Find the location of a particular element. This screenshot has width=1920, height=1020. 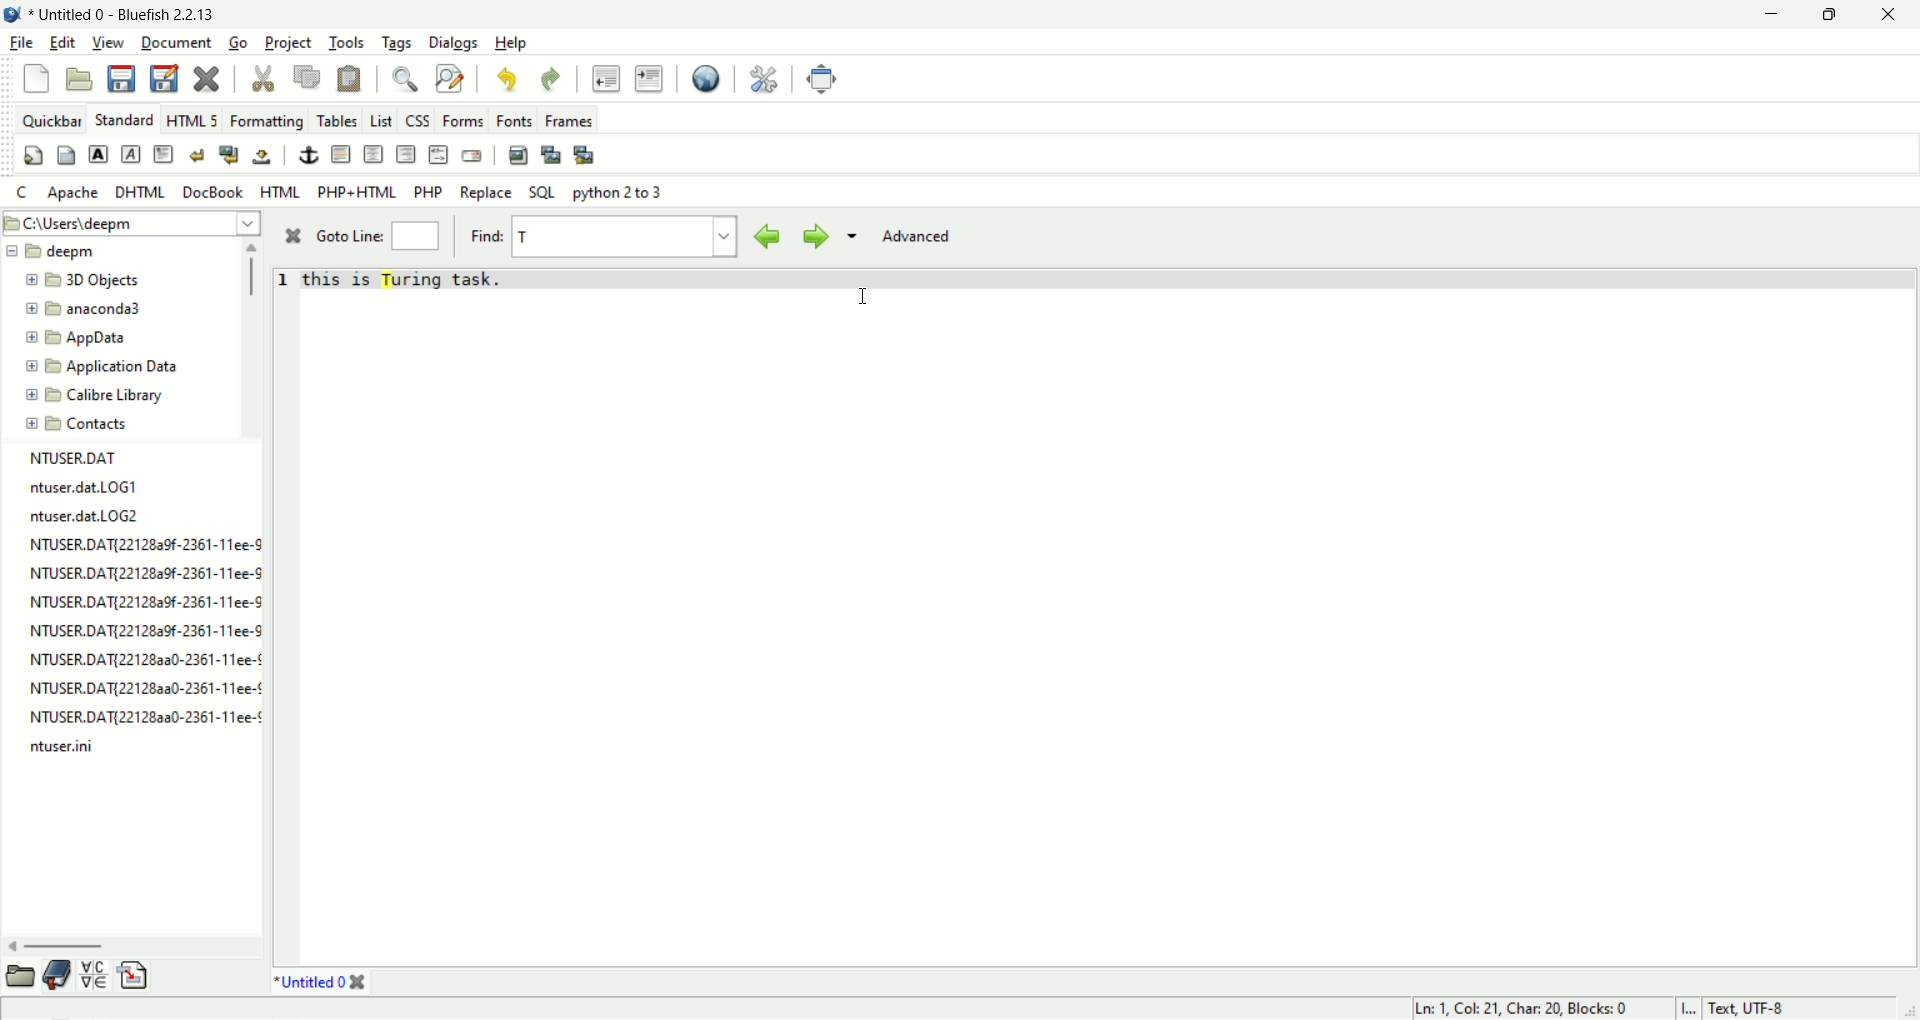

advanced is located at coordinates (925, 234).